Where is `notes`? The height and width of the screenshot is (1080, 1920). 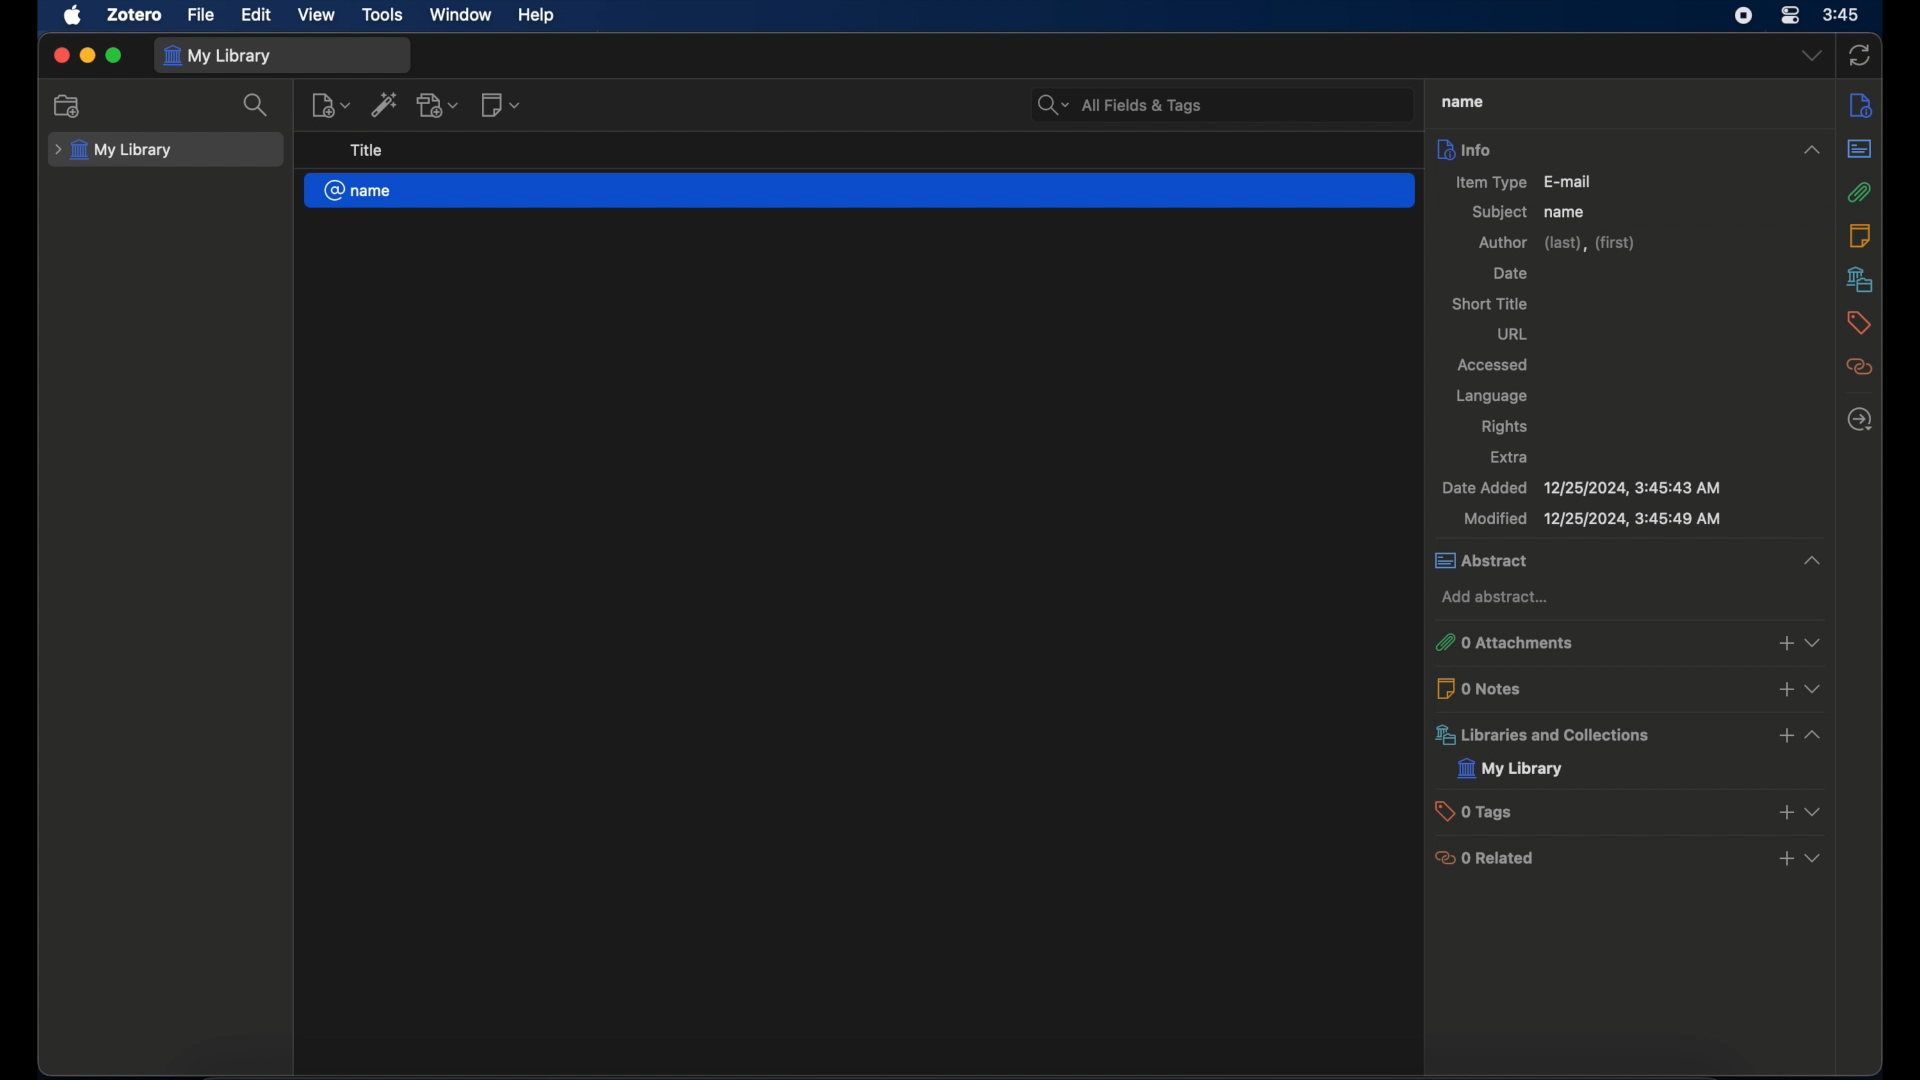
notes is located at coordinates (1860, 236).